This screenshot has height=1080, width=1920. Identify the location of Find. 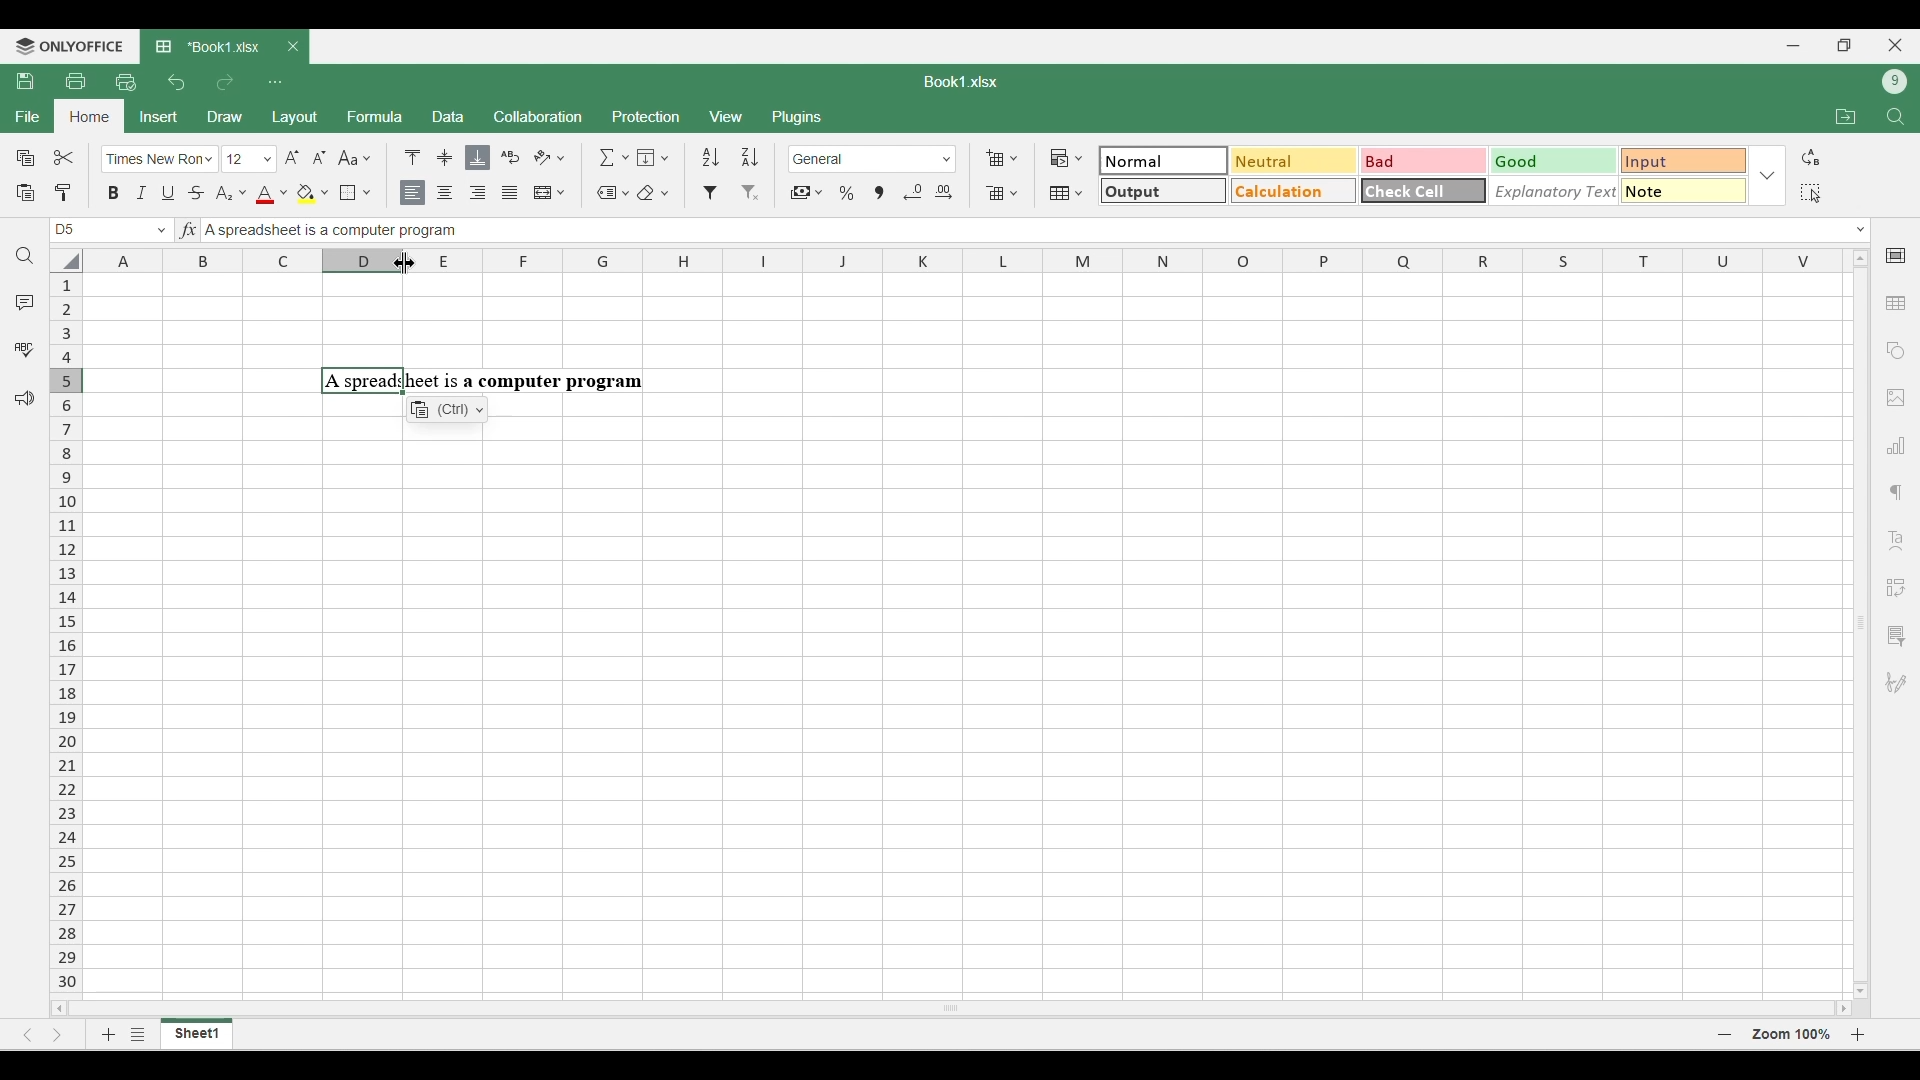
(1897, 117).